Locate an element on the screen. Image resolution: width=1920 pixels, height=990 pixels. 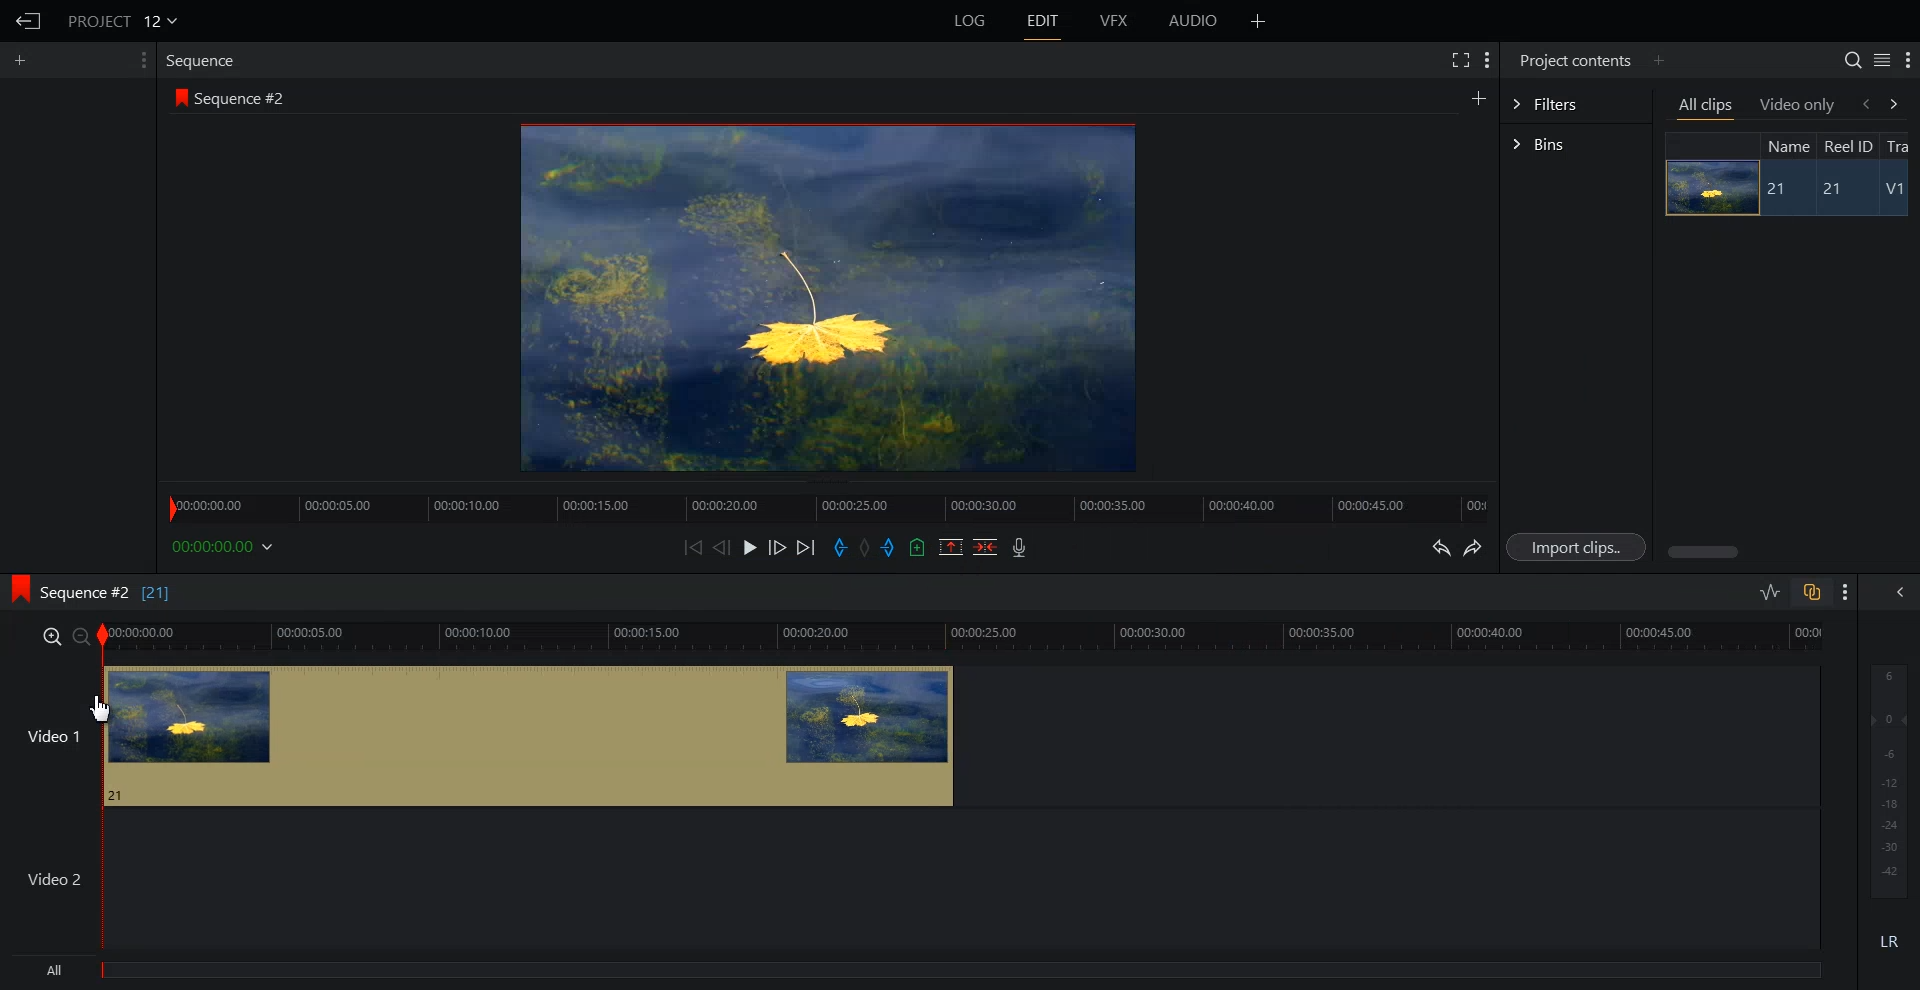
Search is located at coordinates (1852, 60).